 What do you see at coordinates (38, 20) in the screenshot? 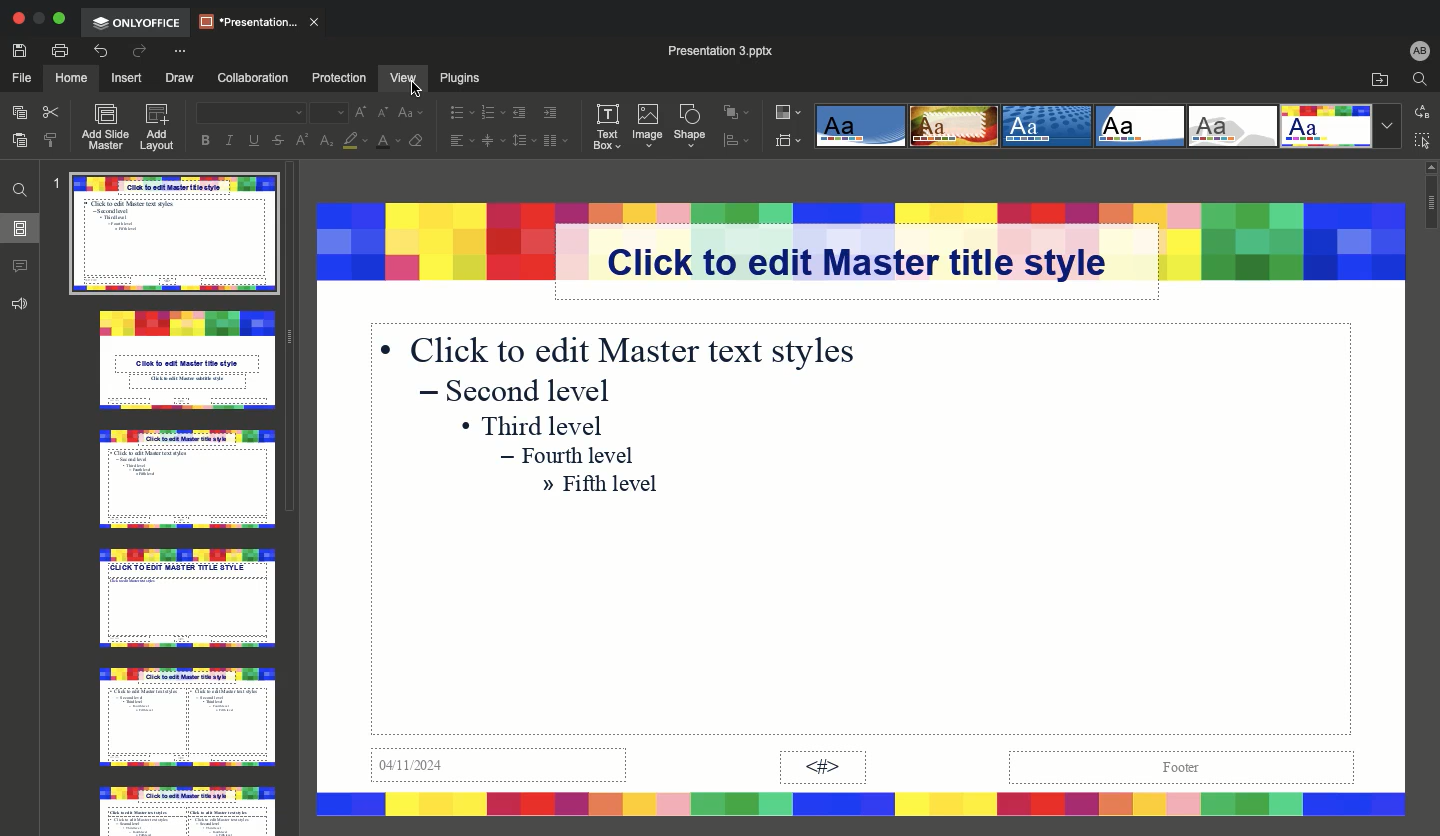
I see `Restore` at bounding box center [38, 20].